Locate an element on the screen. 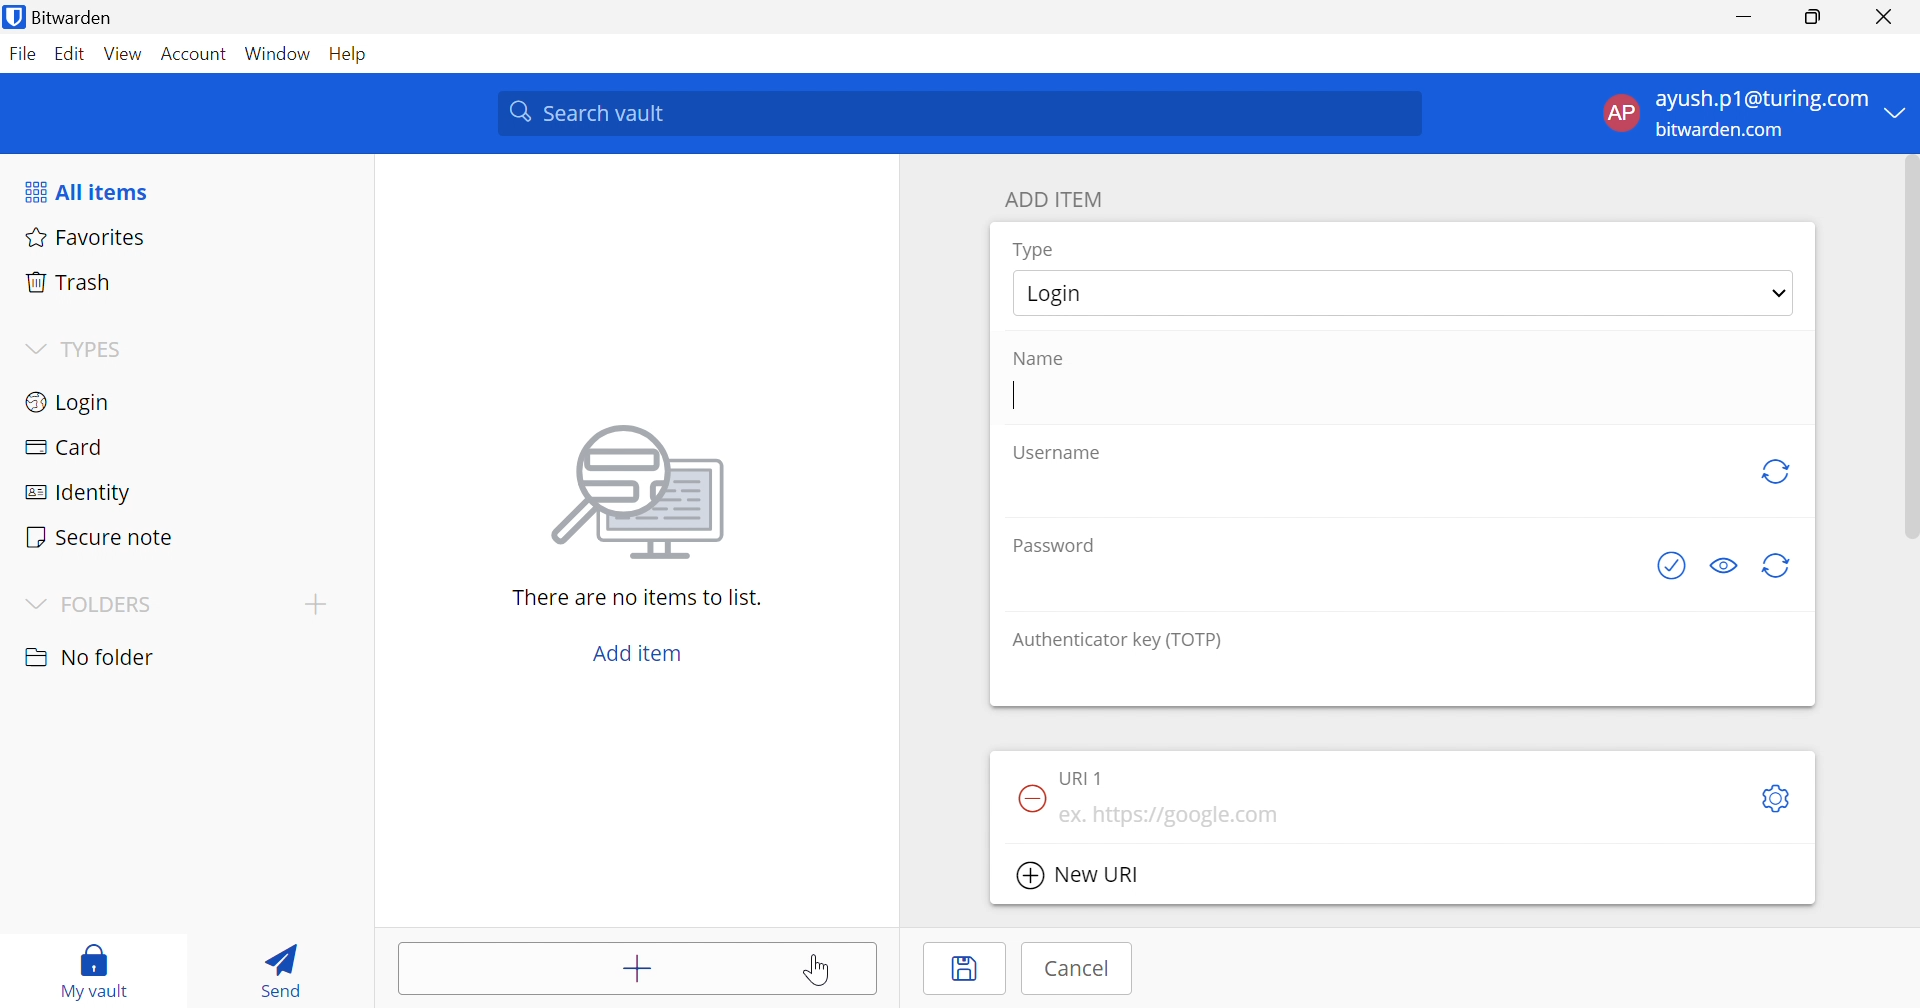 This screenshot has height=1008, width=1920. AP is located at coordinates (1619, 113).